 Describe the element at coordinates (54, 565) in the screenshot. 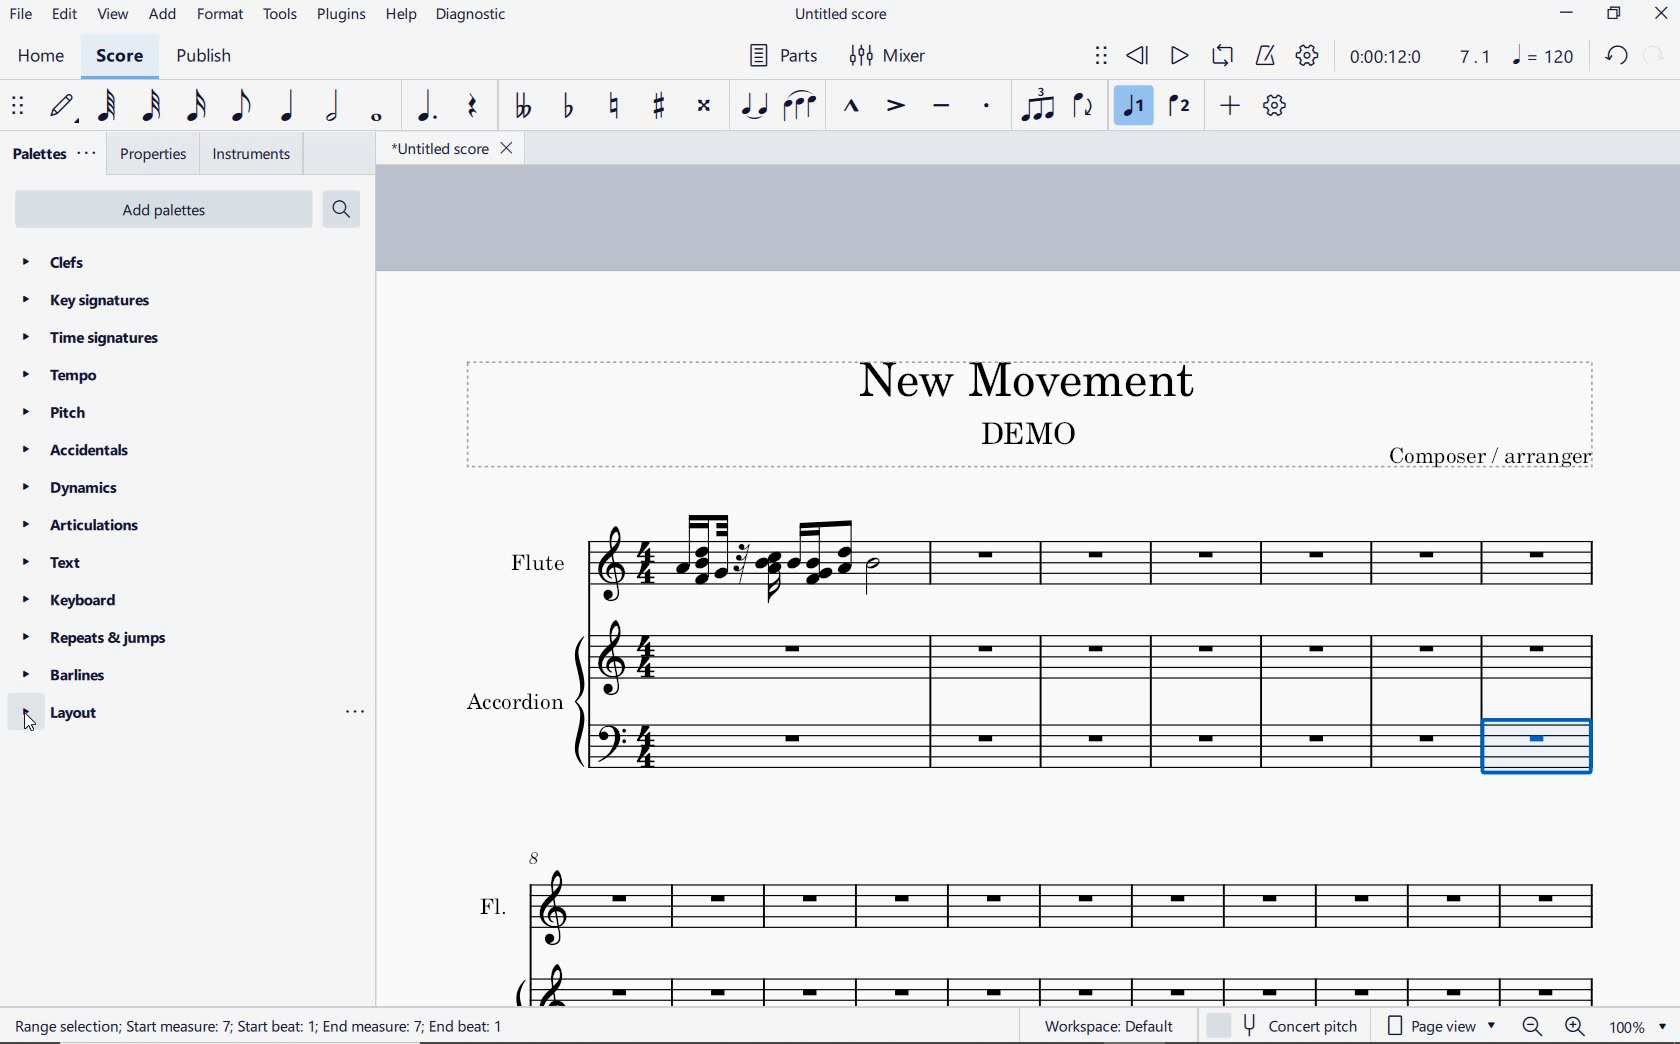

I see `text` at that location.